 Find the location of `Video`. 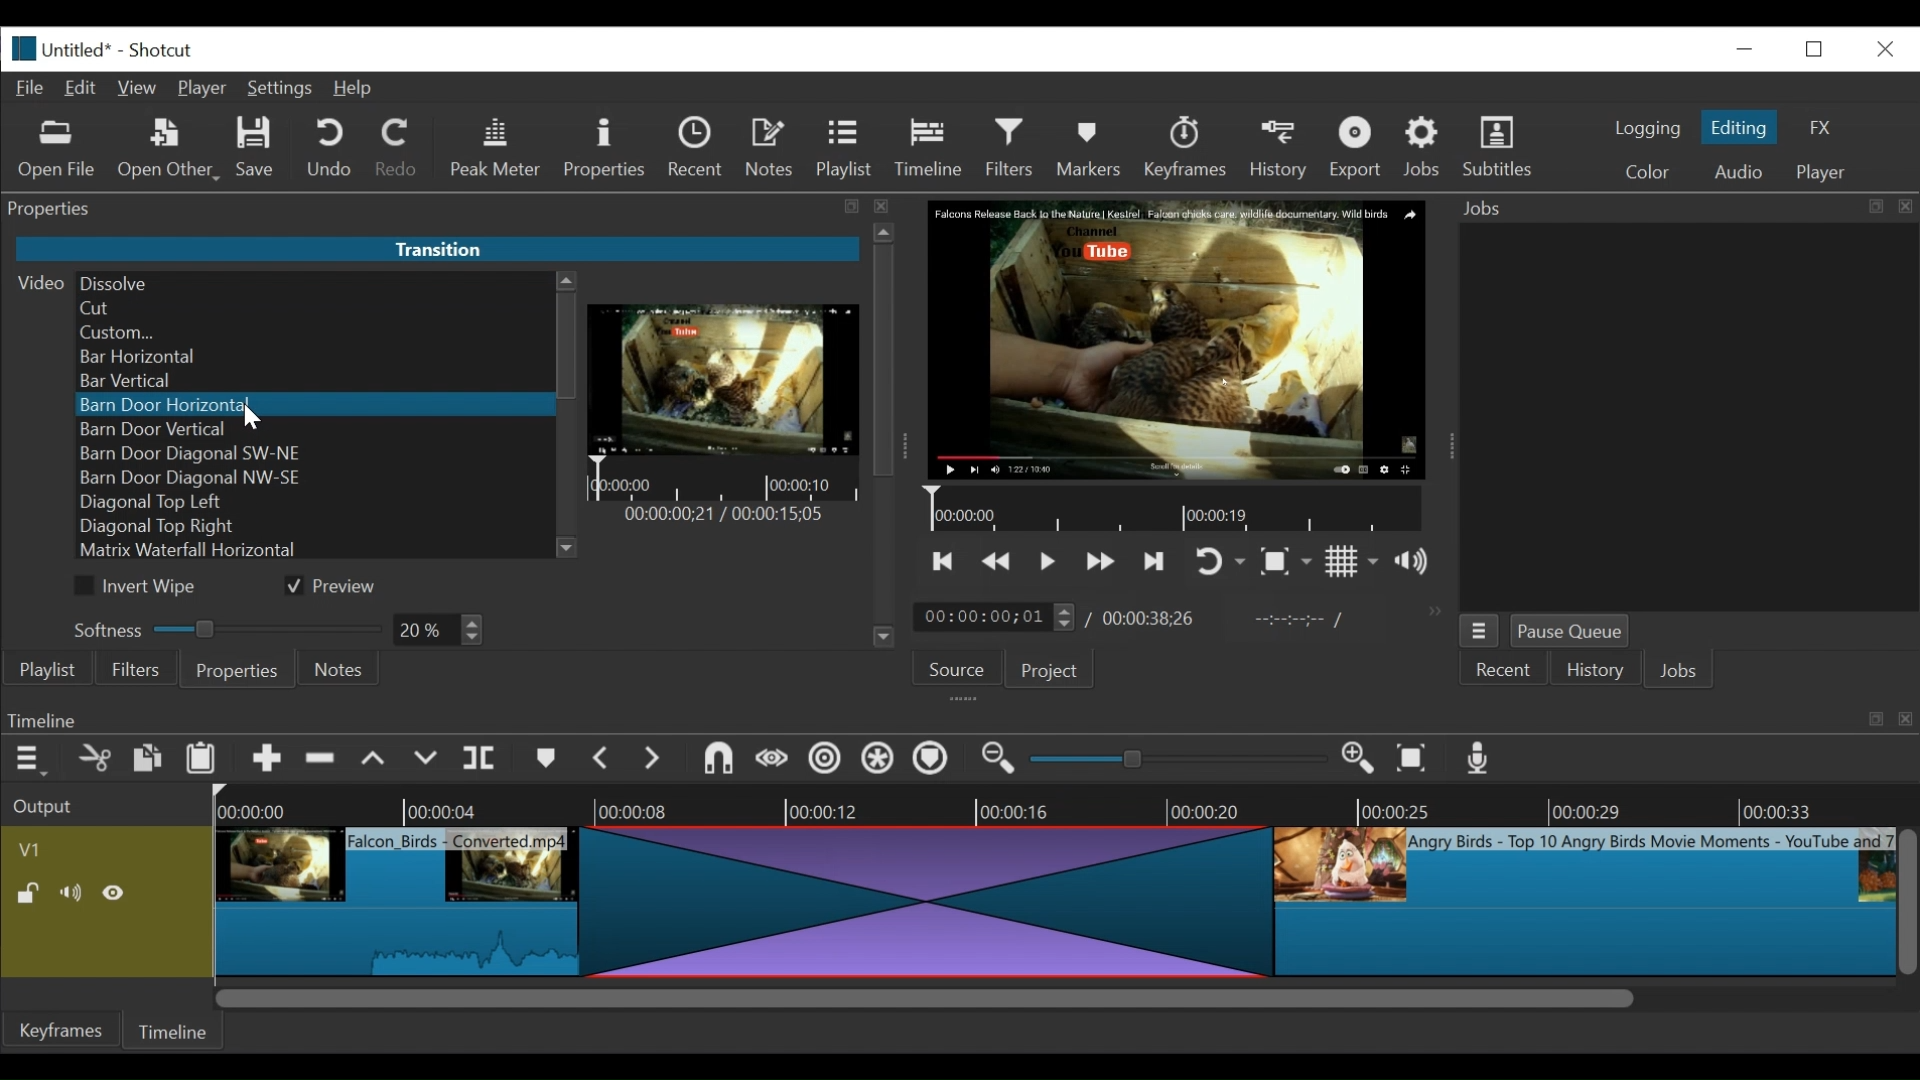

Video is located at coordinates (36, 282).